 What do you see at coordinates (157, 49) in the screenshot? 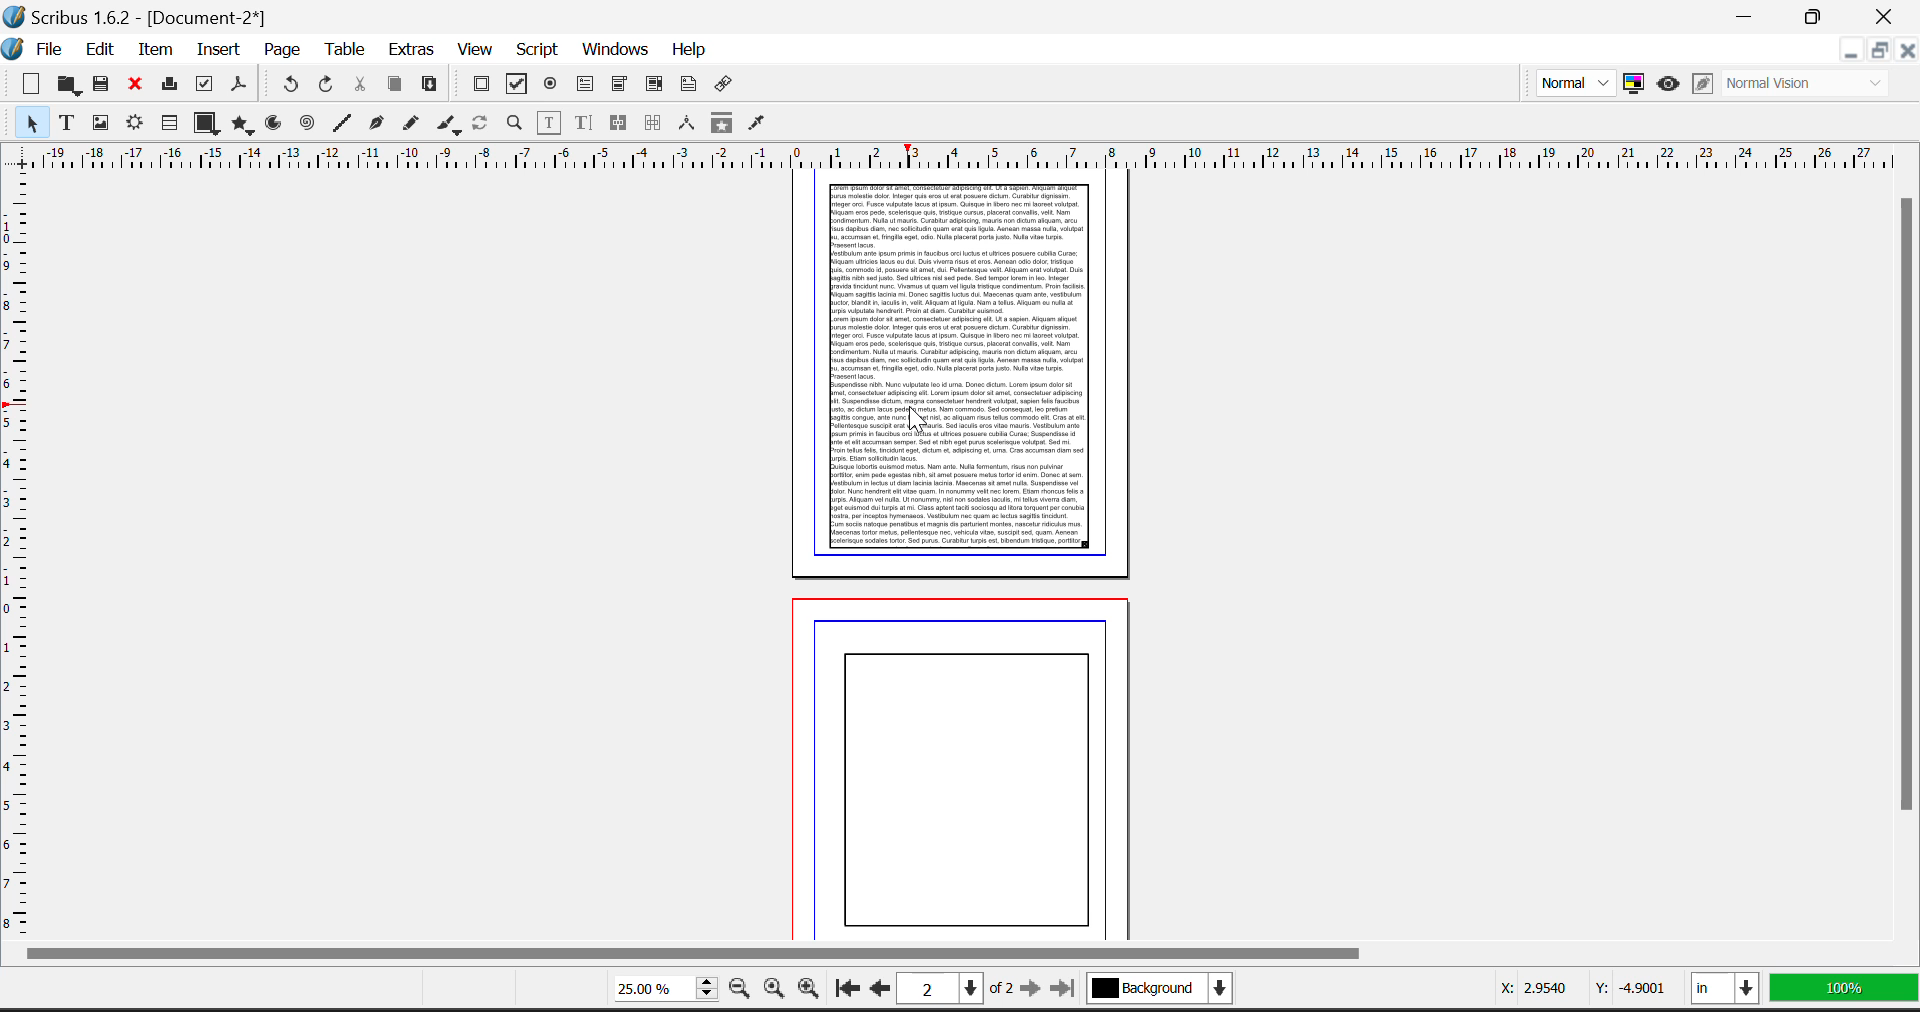
I see `Item` at bounding box center [157, 49].